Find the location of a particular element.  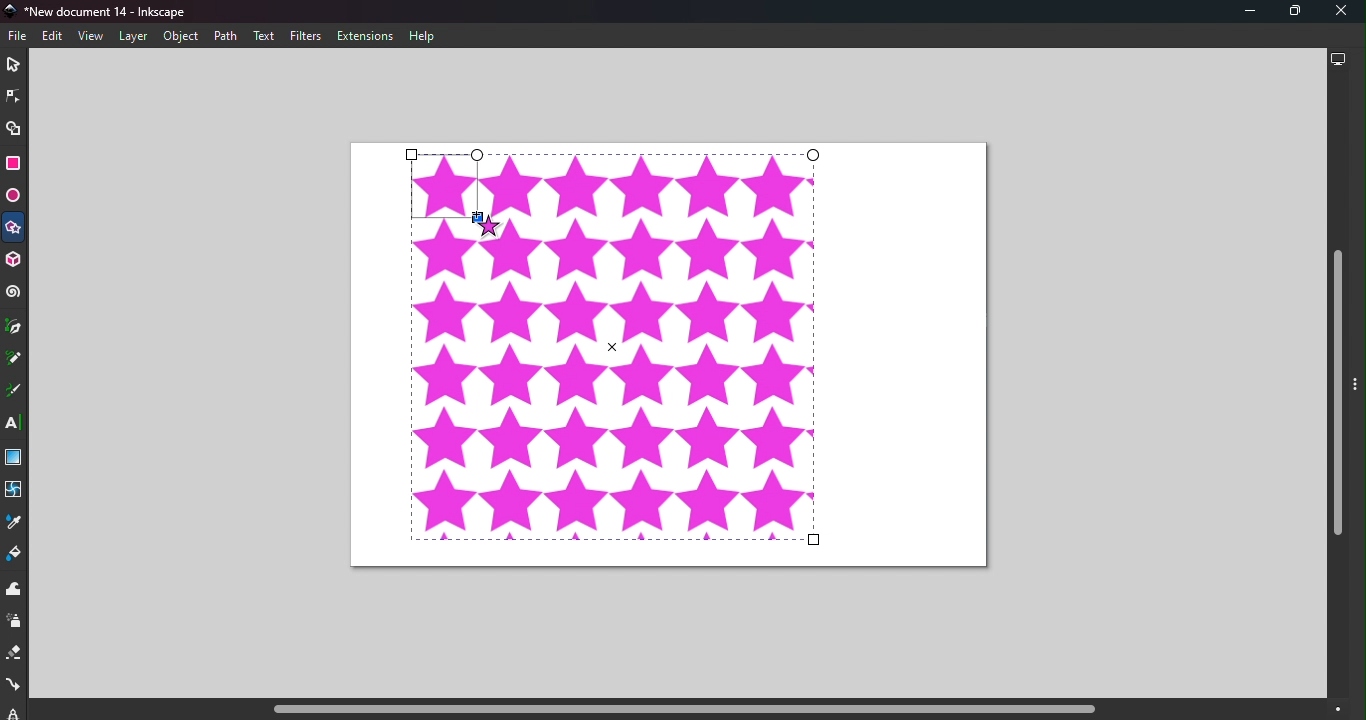

Paint bucket tool is located at coordinates (16, 556).